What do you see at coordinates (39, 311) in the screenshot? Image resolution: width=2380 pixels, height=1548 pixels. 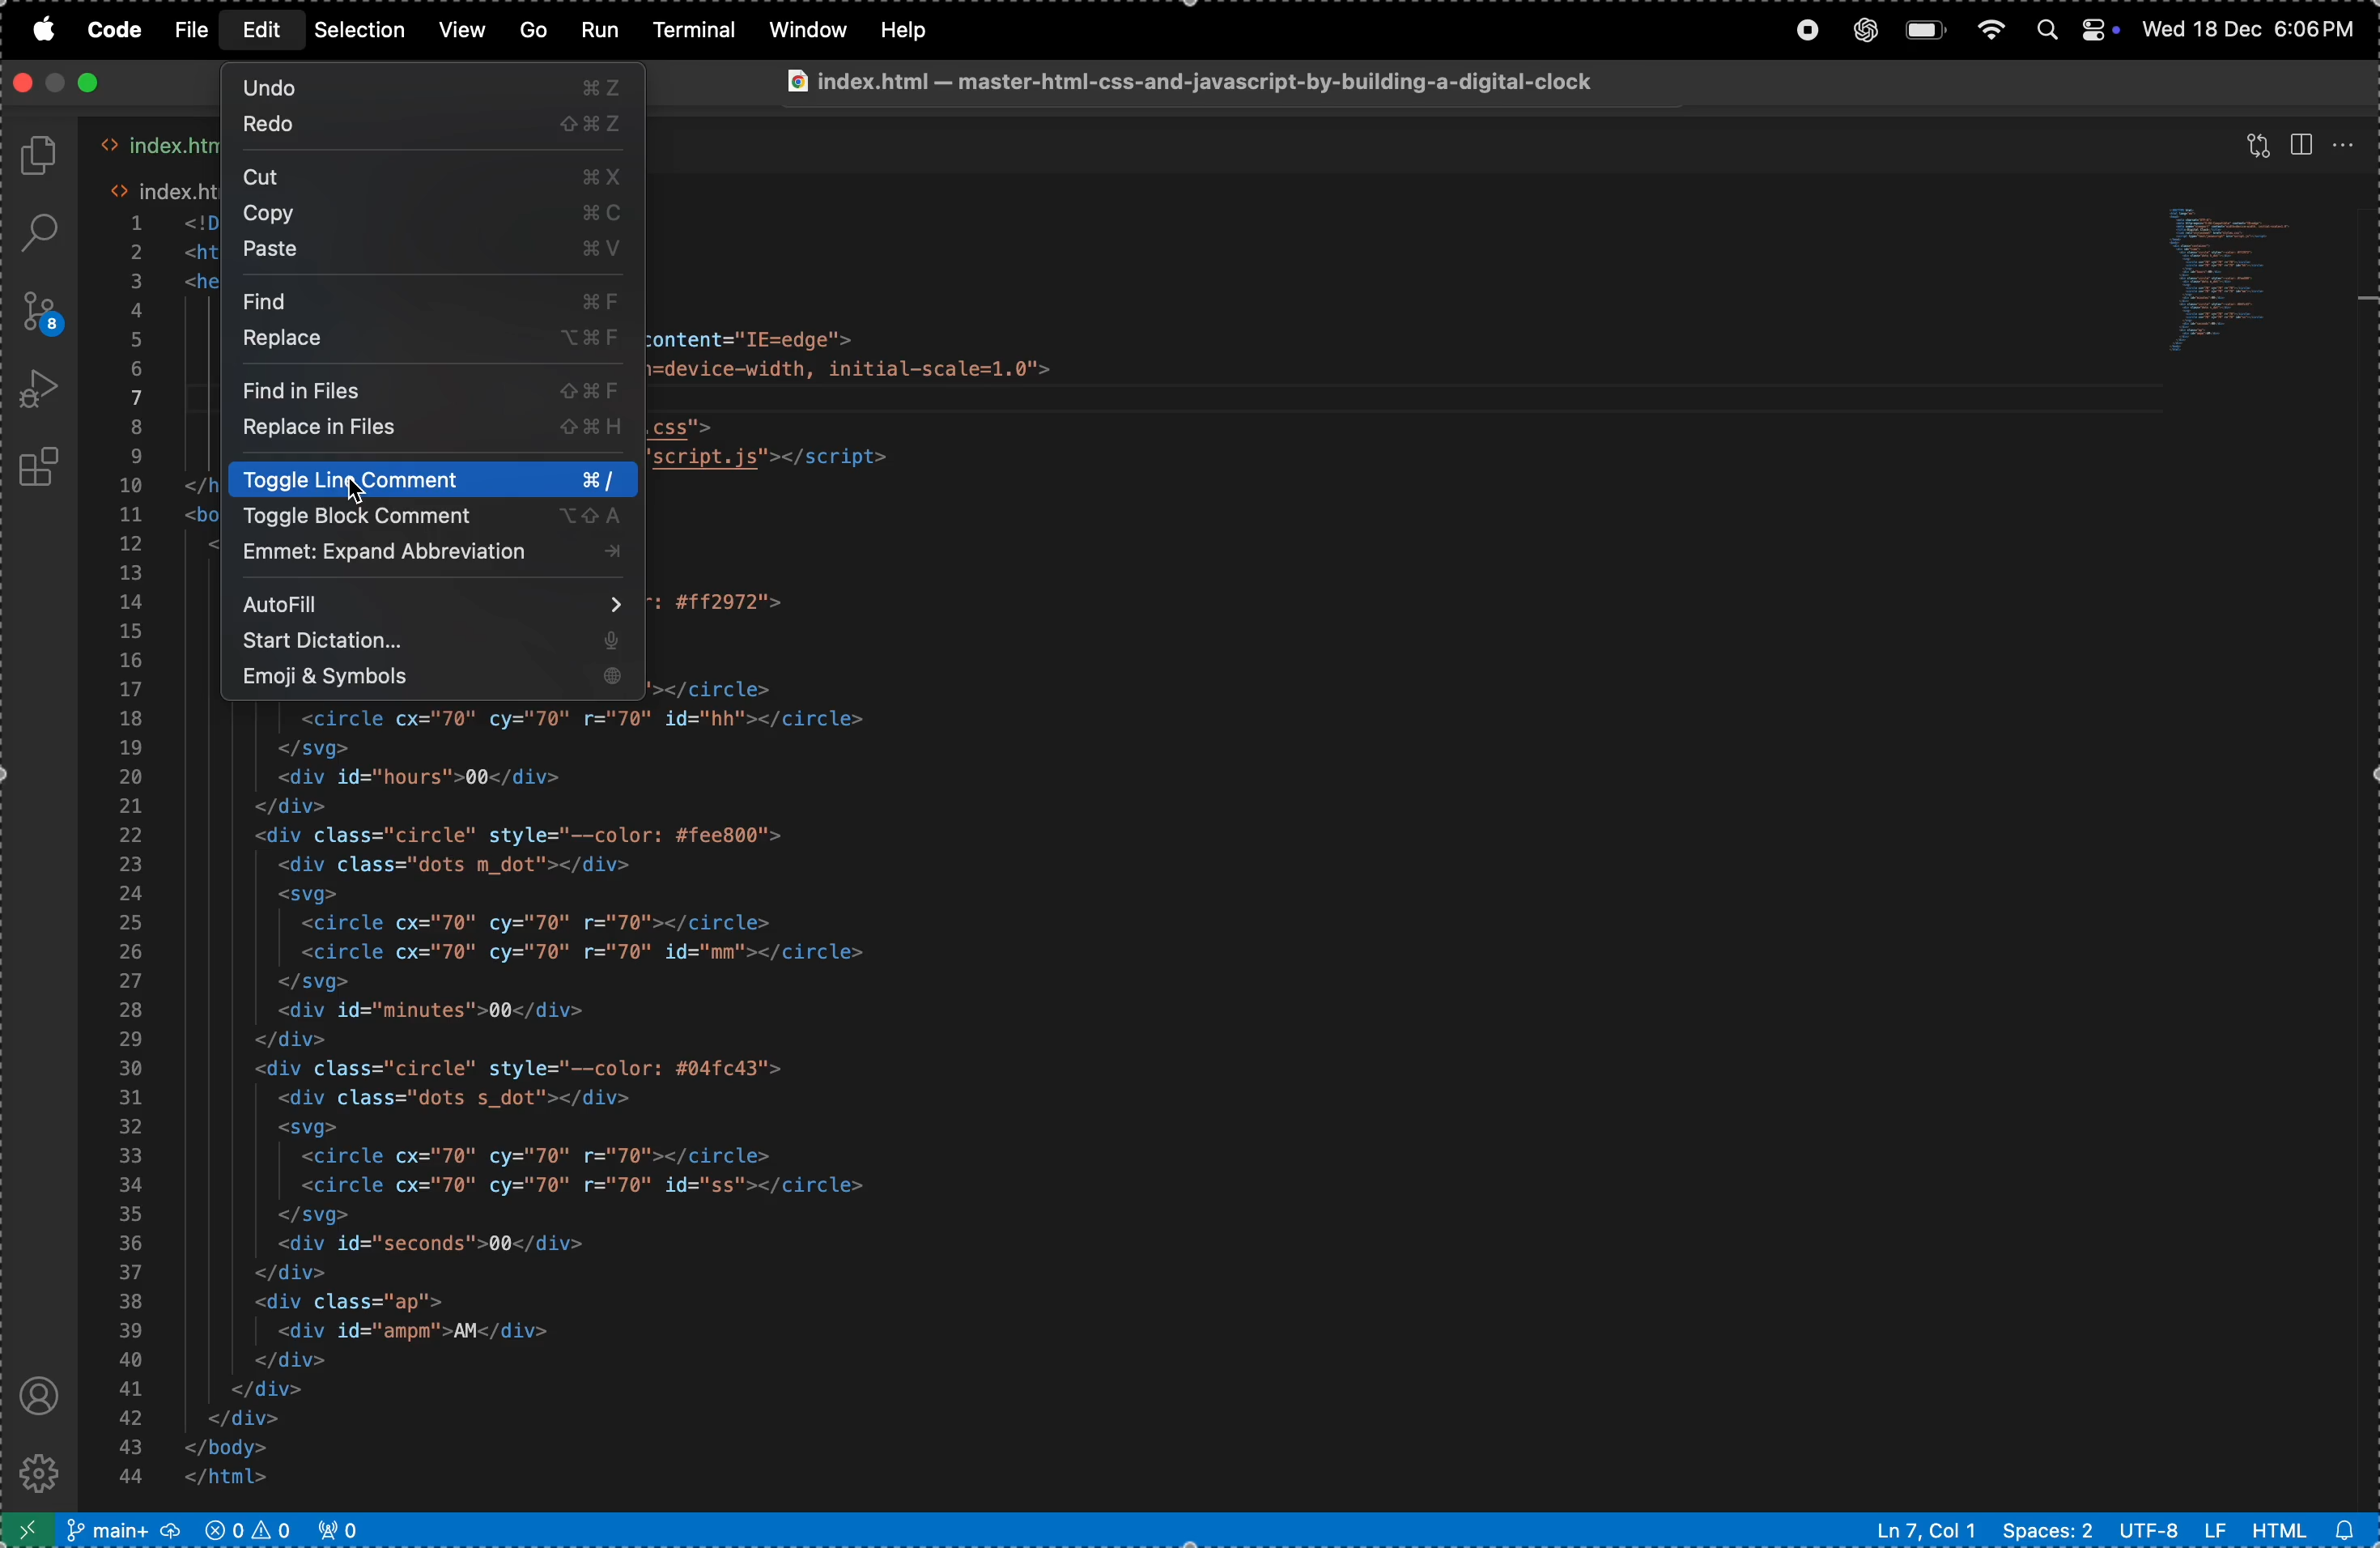 I see `source control` at bounding box center [39, 311].